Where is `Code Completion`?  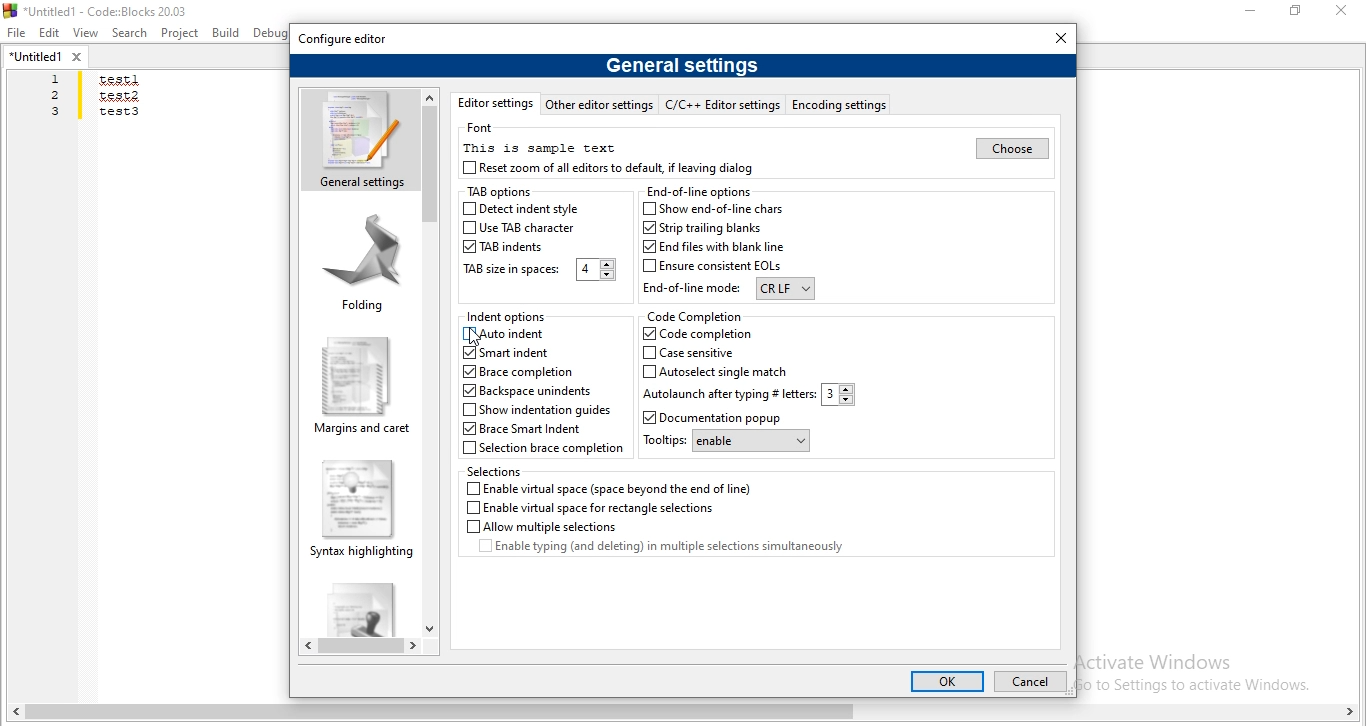
Code Completion is located at coordinates (694, 316).